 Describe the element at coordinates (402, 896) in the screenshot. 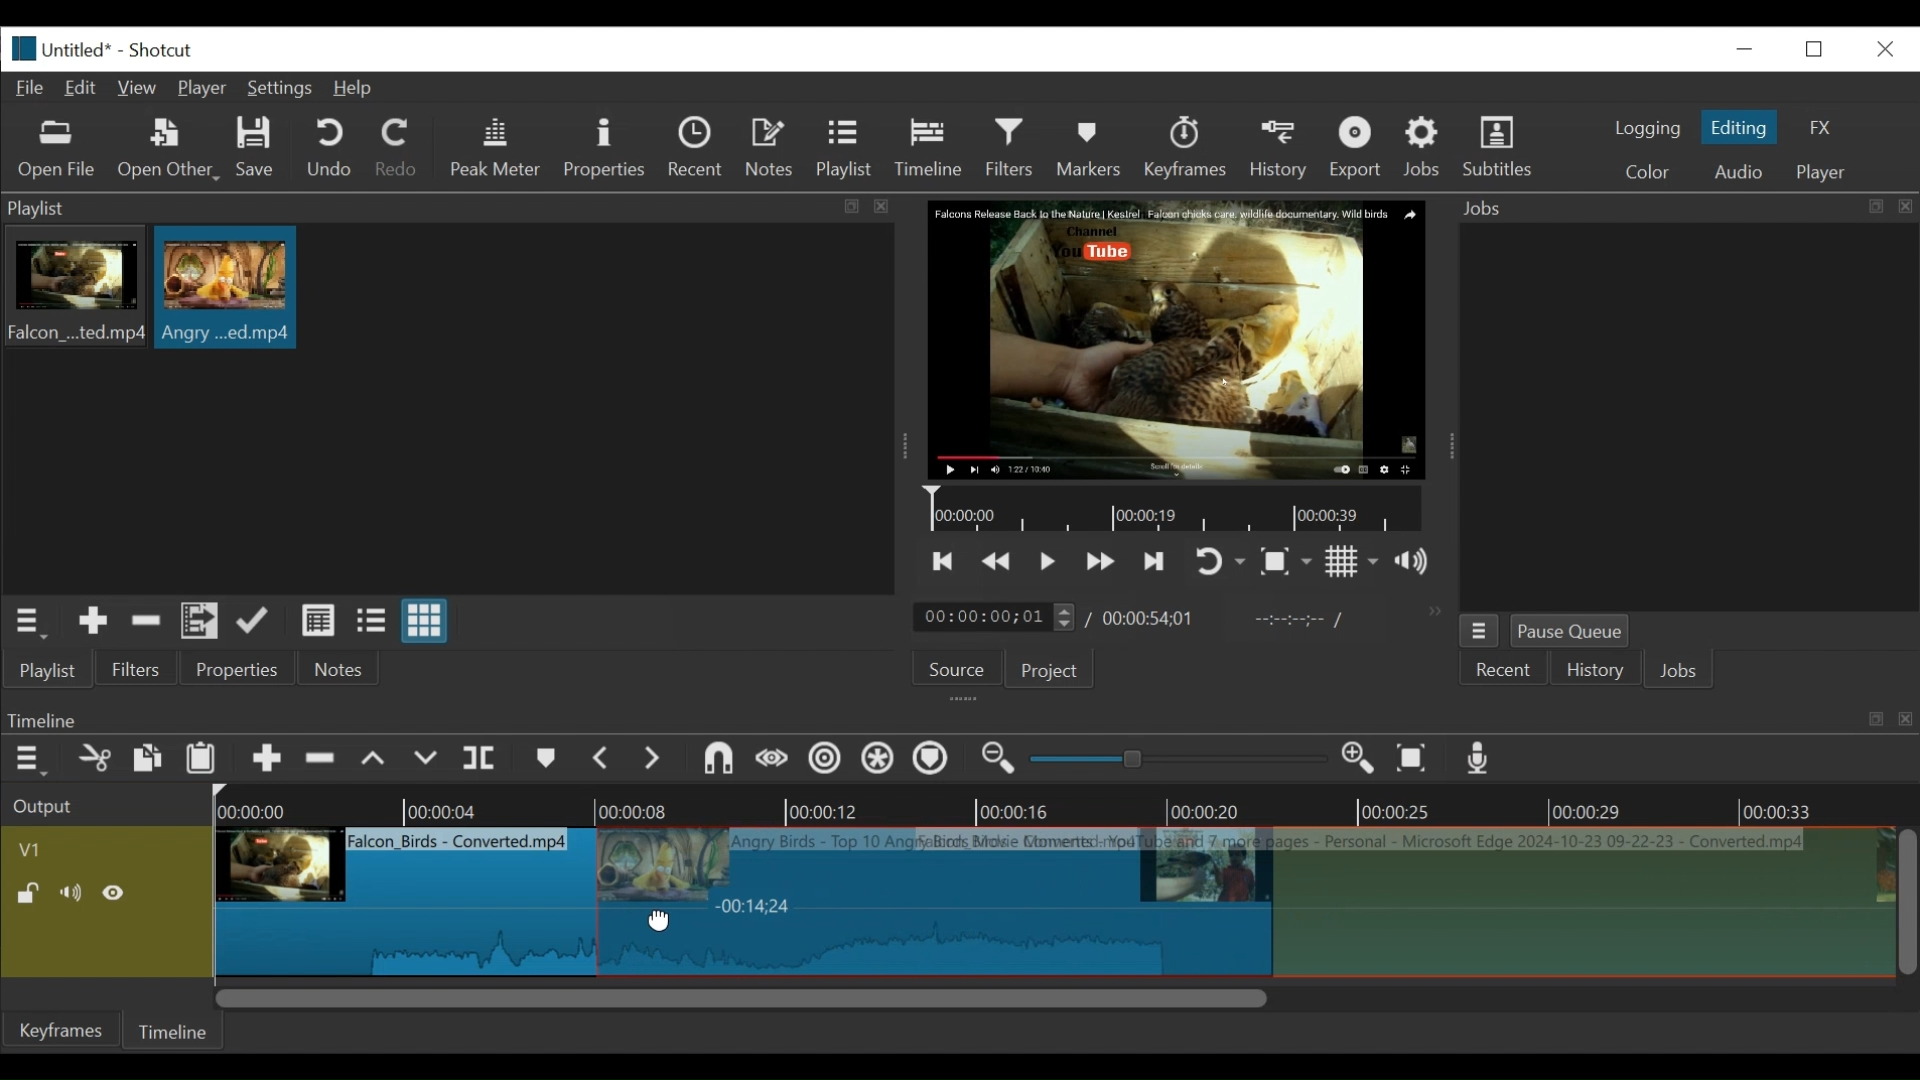

I see `clip` at that location.